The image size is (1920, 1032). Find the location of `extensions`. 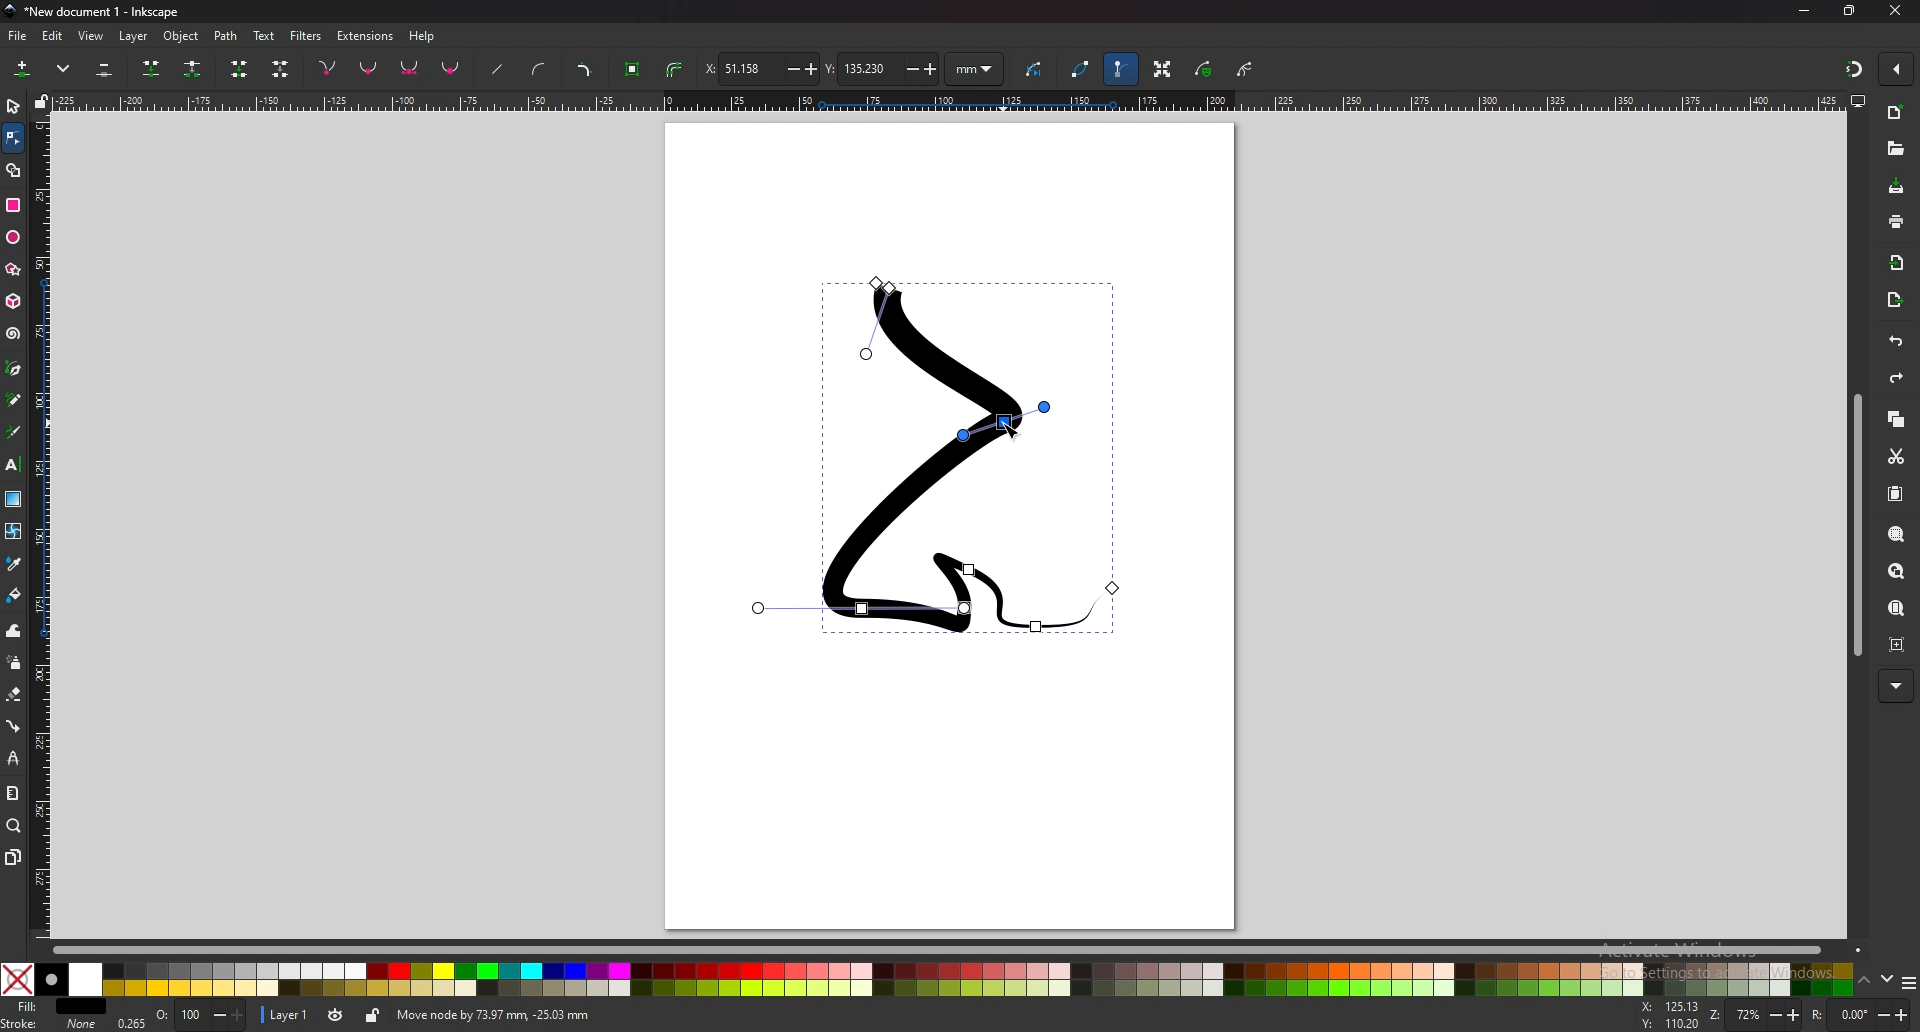

extensions is located at coordinates (366, 34).